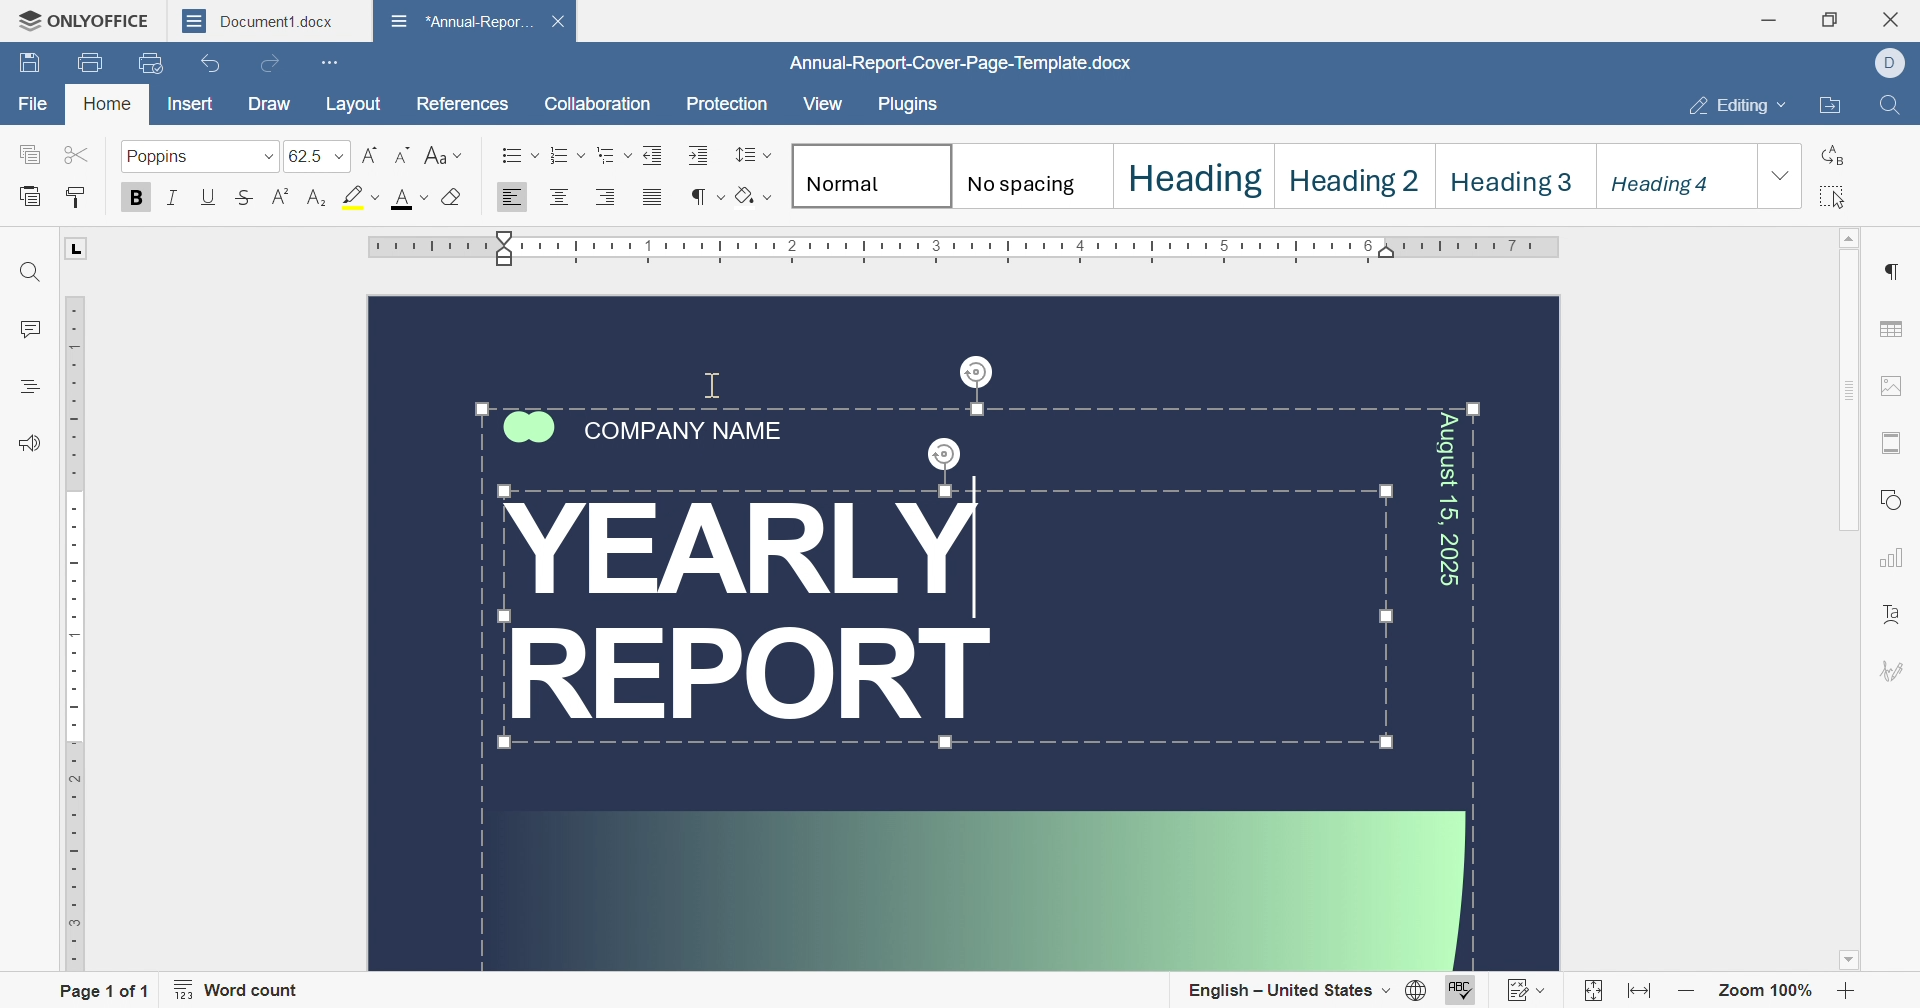  I want to click on paste, so click(33, 197).